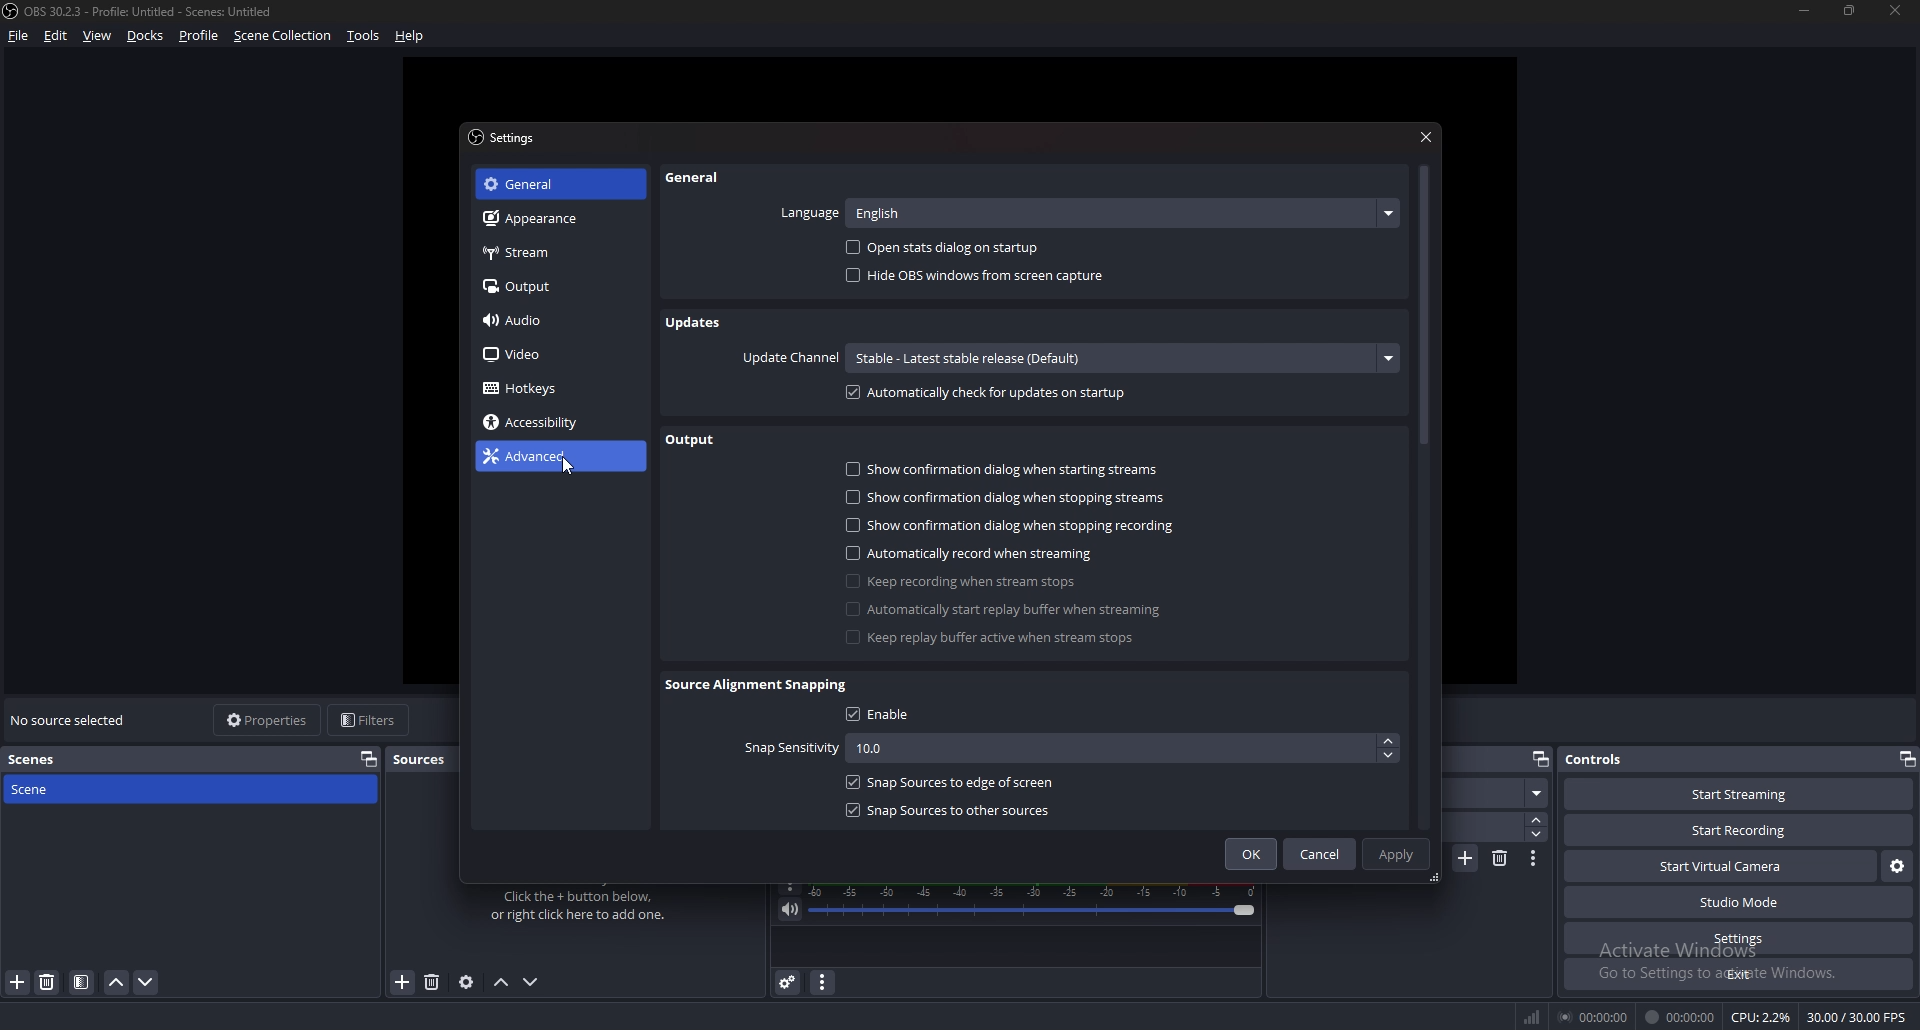 Image resolution: width=1920 pixels, height=1030 pixels. What do you see at coordinates (1740, 830) in the screenshot?
I see `start recording` at bounding box center [1740, 830].